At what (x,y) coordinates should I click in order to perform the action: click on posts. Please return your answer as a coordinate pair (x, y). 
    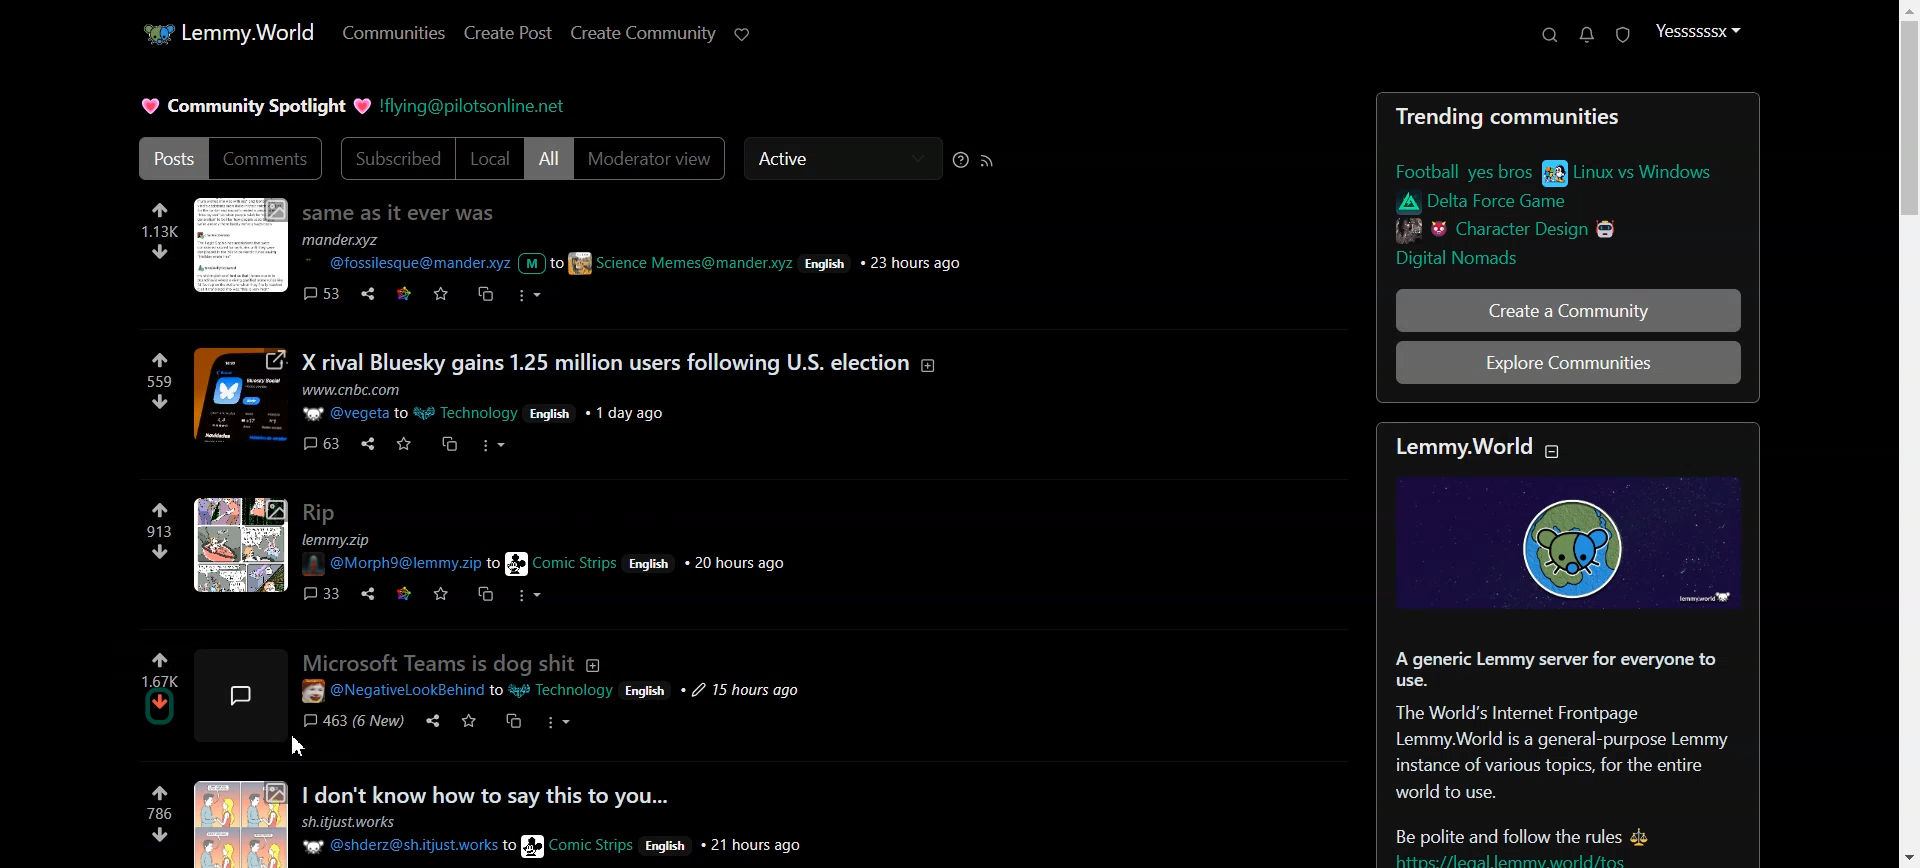
    Looking at the image, I should click on (320, 511).